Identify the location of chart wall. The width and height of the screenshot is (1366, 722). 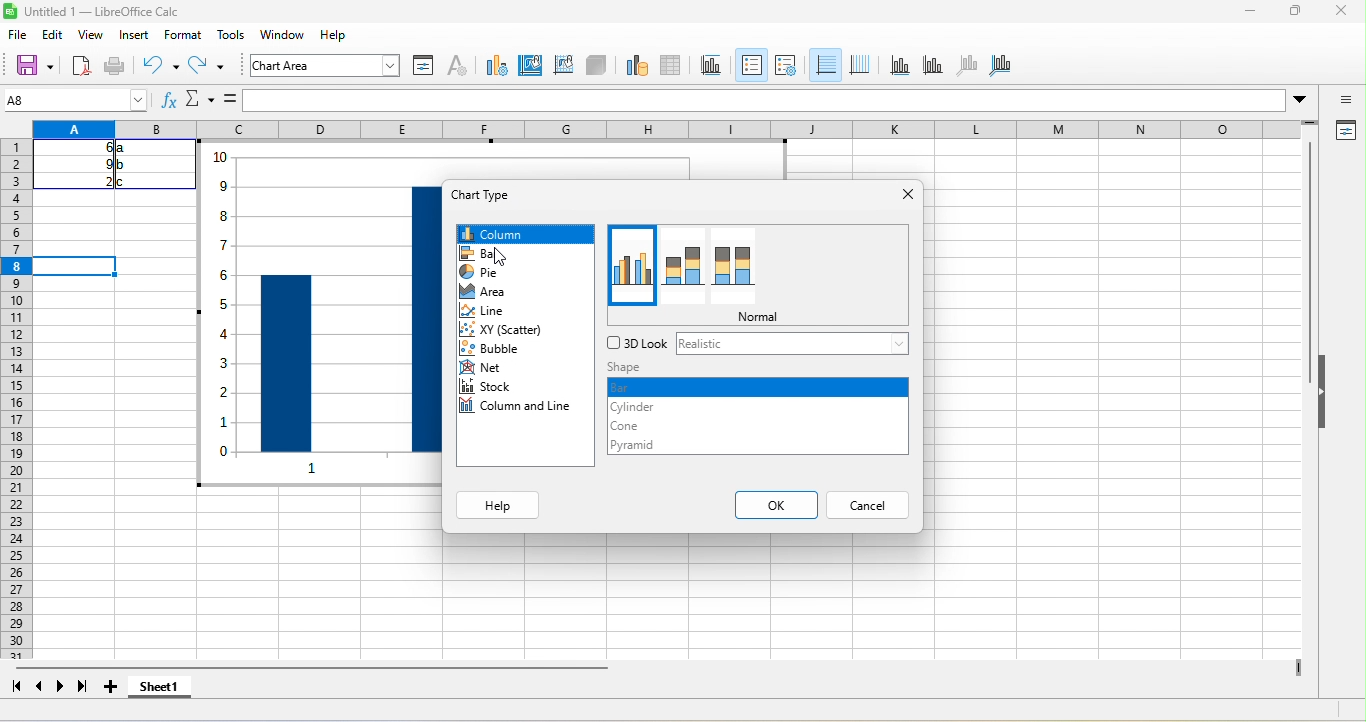
(562, 64).